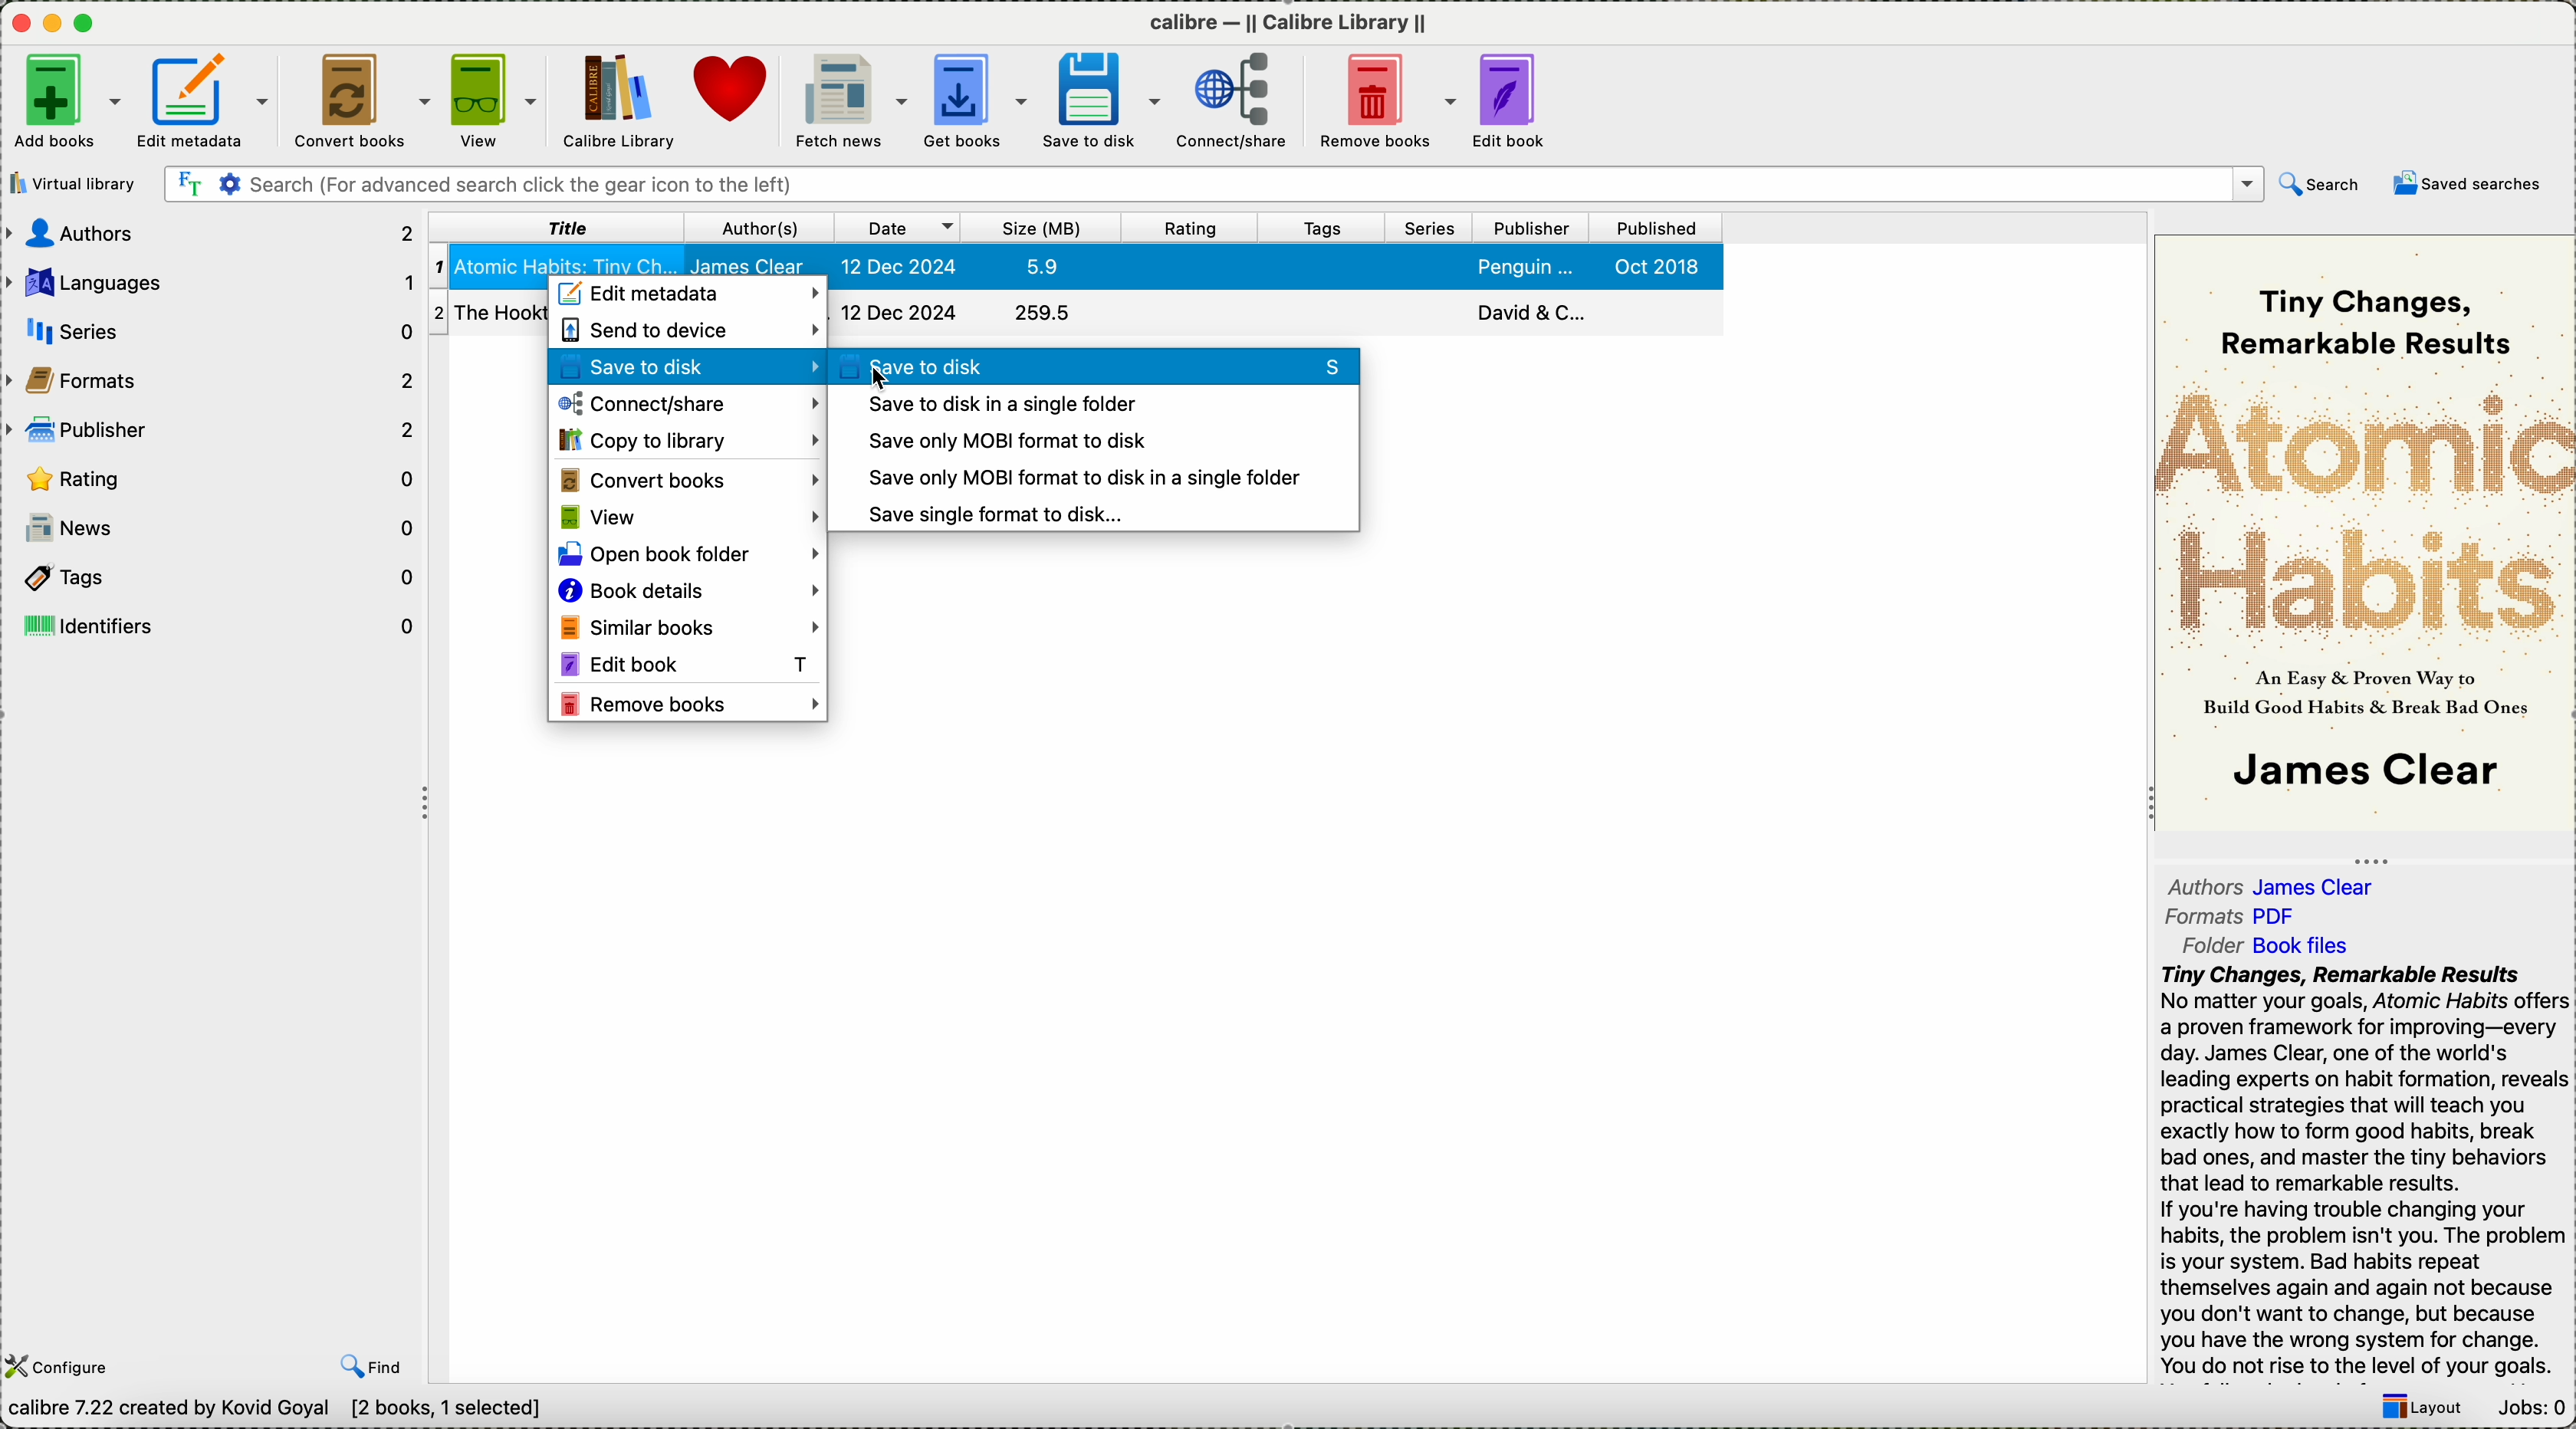  Describe the element at coordinates (616, 99) in the screenshot. I see `Calibre library` at that location.